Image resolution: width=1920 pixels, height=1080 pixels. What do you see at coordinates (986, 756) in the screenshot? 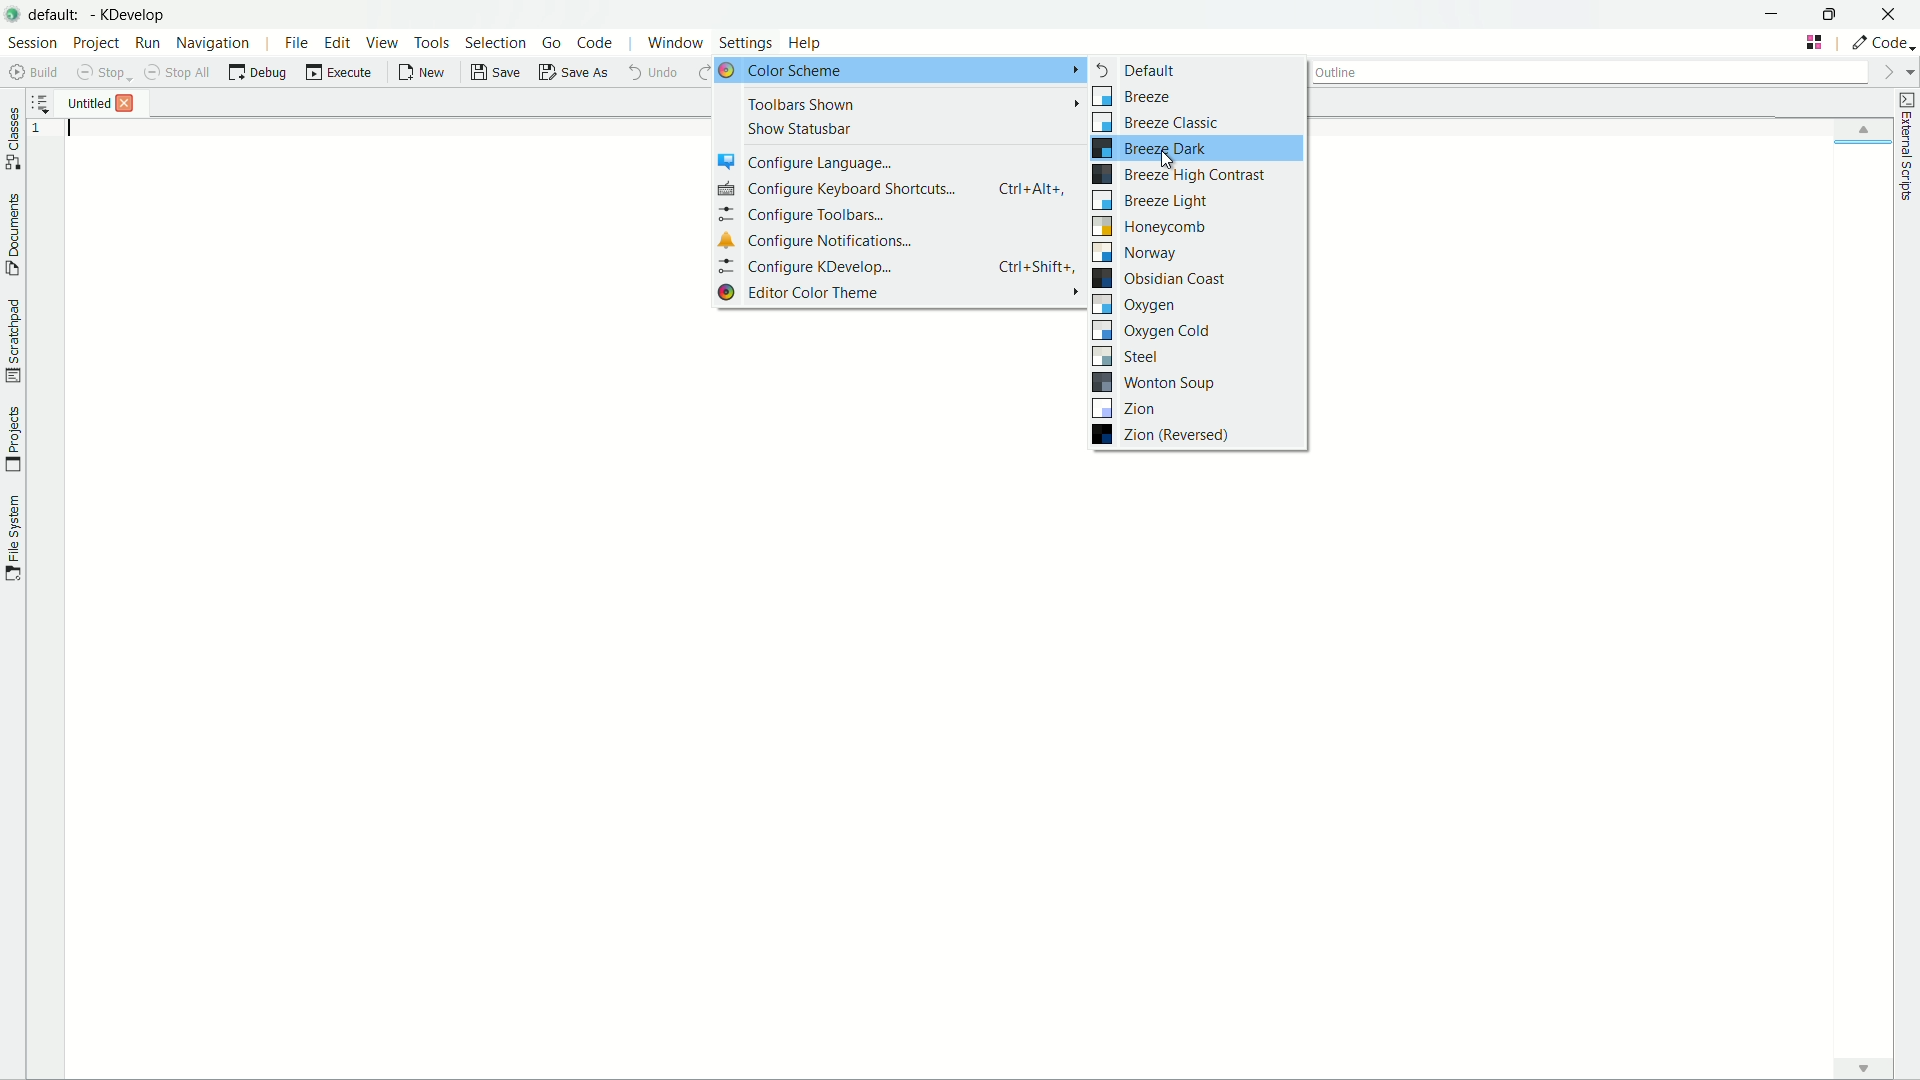
I see `workspace` at bounding box center [986, 756].